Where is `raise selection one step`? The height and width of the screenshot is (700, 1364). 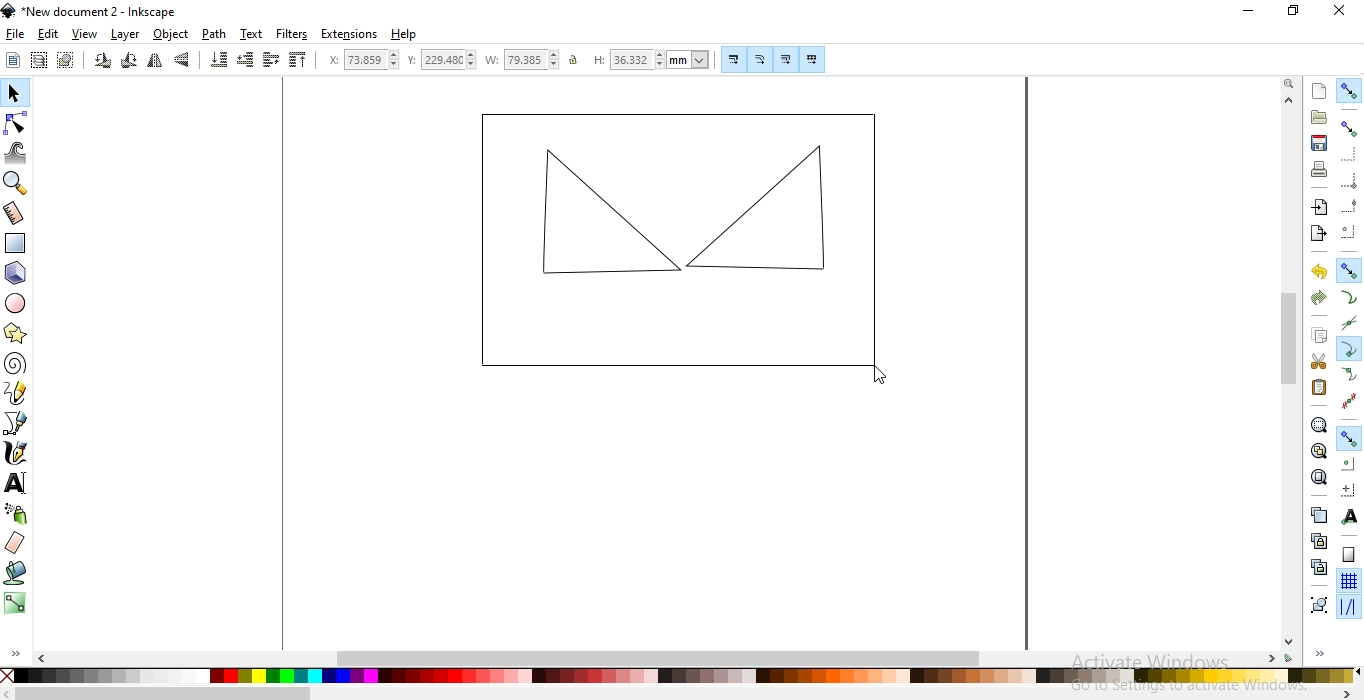 raise selection one step is located at coordinates (271, 60).